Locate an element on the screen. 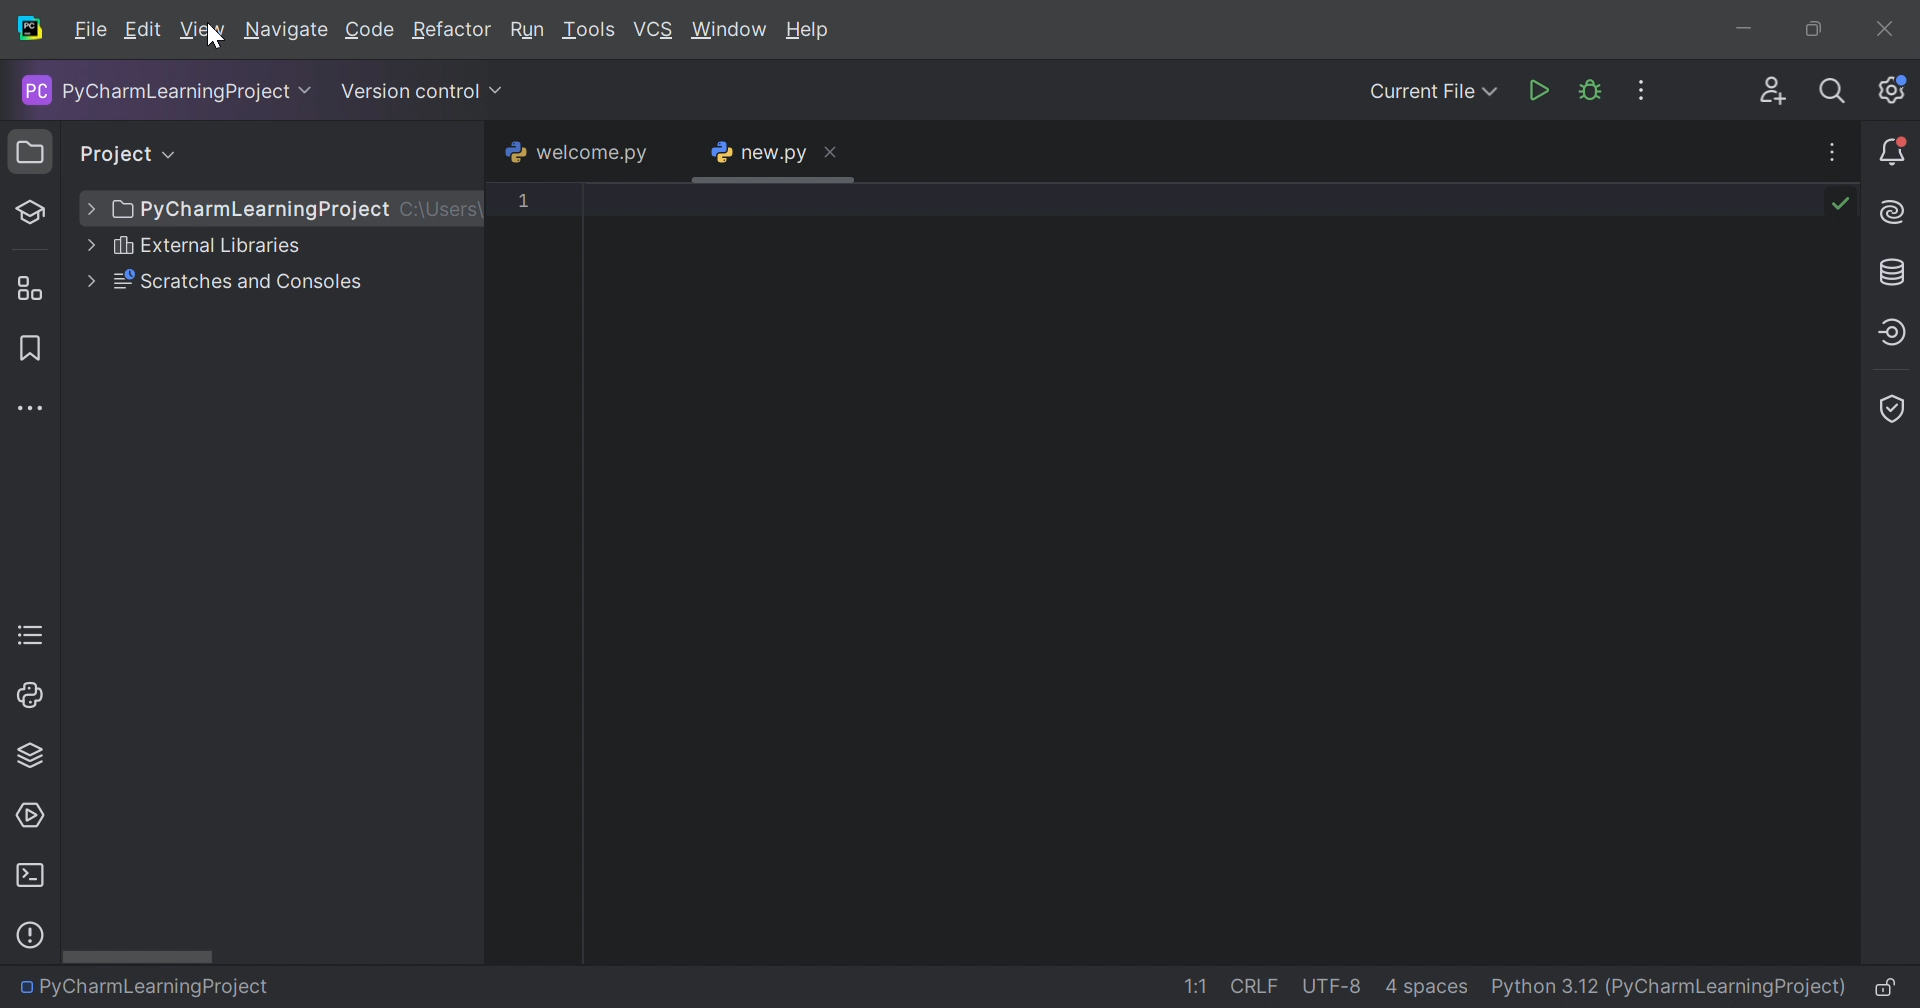 The image size is (1920, 1008). 4 spaces is located at coordinates (1427, 987).